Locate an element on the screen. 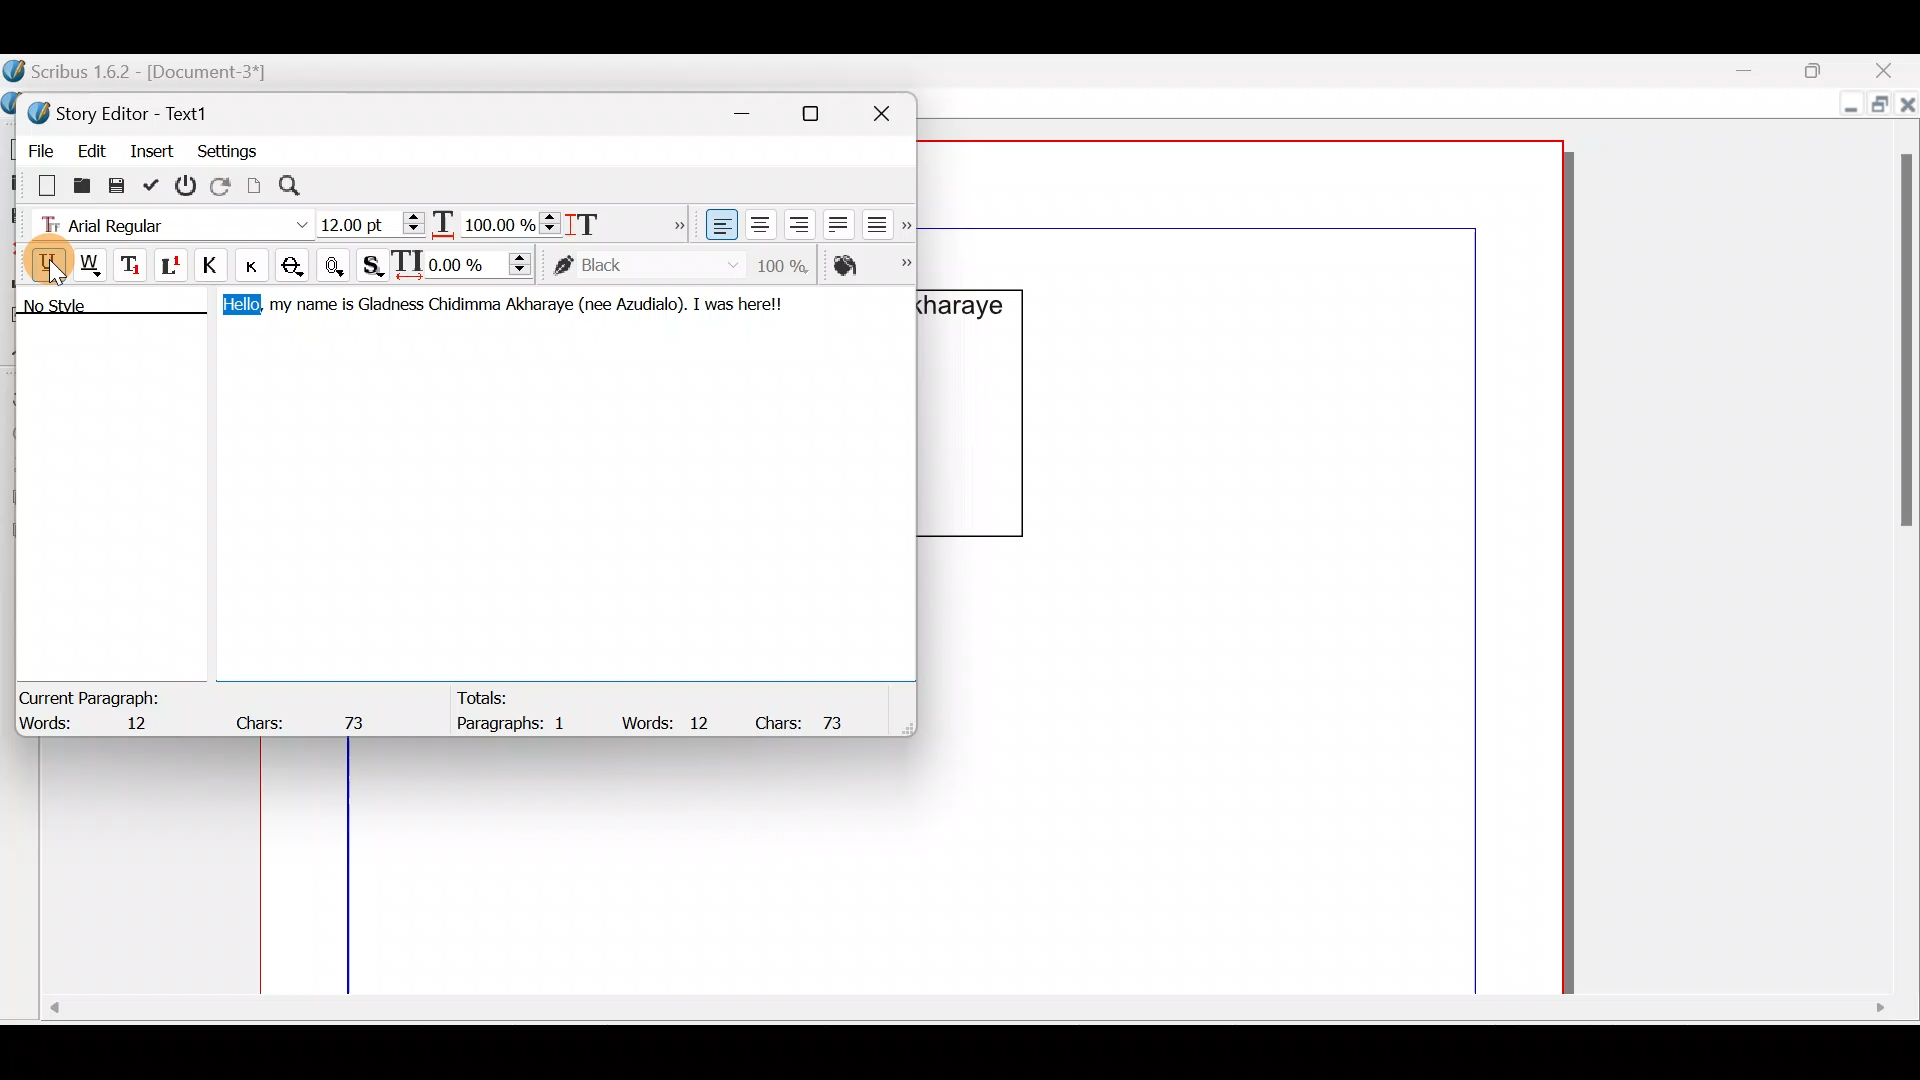 The image size is (1920, 1080). Close is located at coordinates (890, 110).